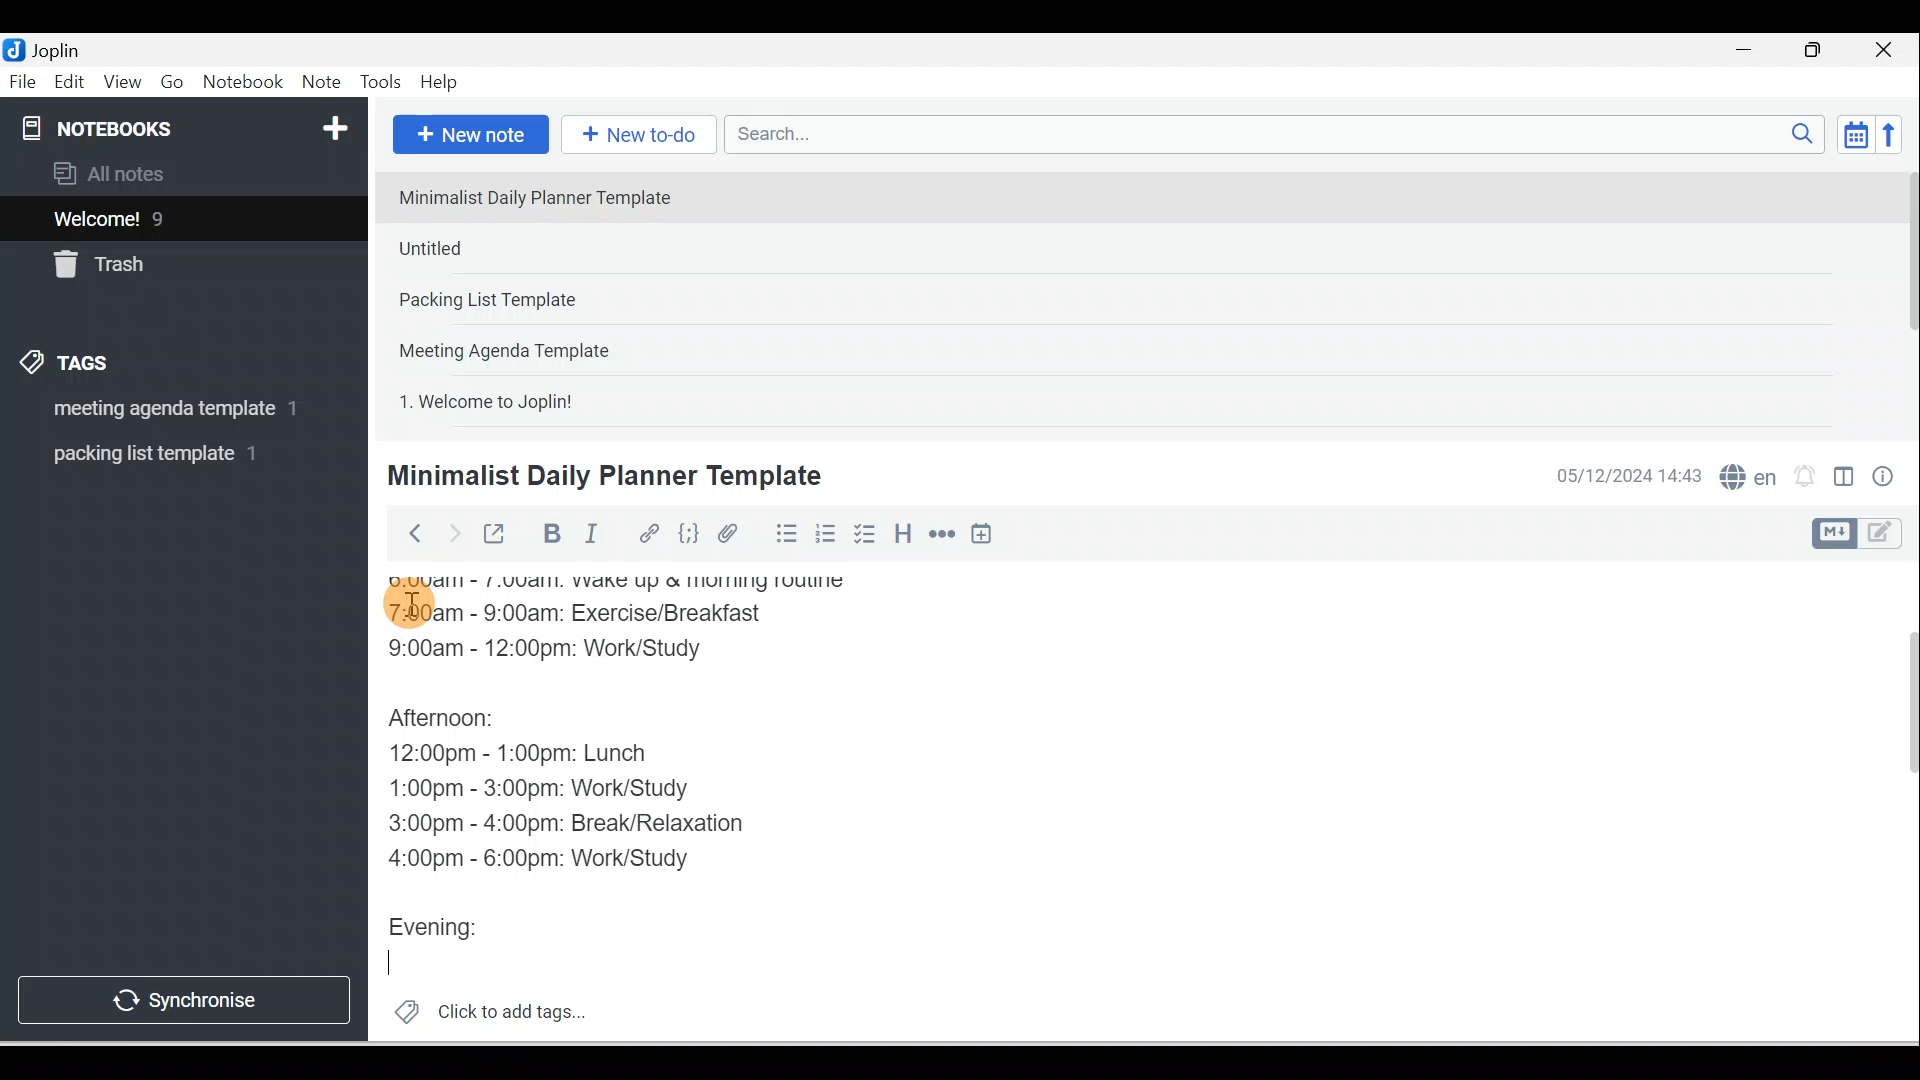  I want to click on Note 3, so click(551, 301).